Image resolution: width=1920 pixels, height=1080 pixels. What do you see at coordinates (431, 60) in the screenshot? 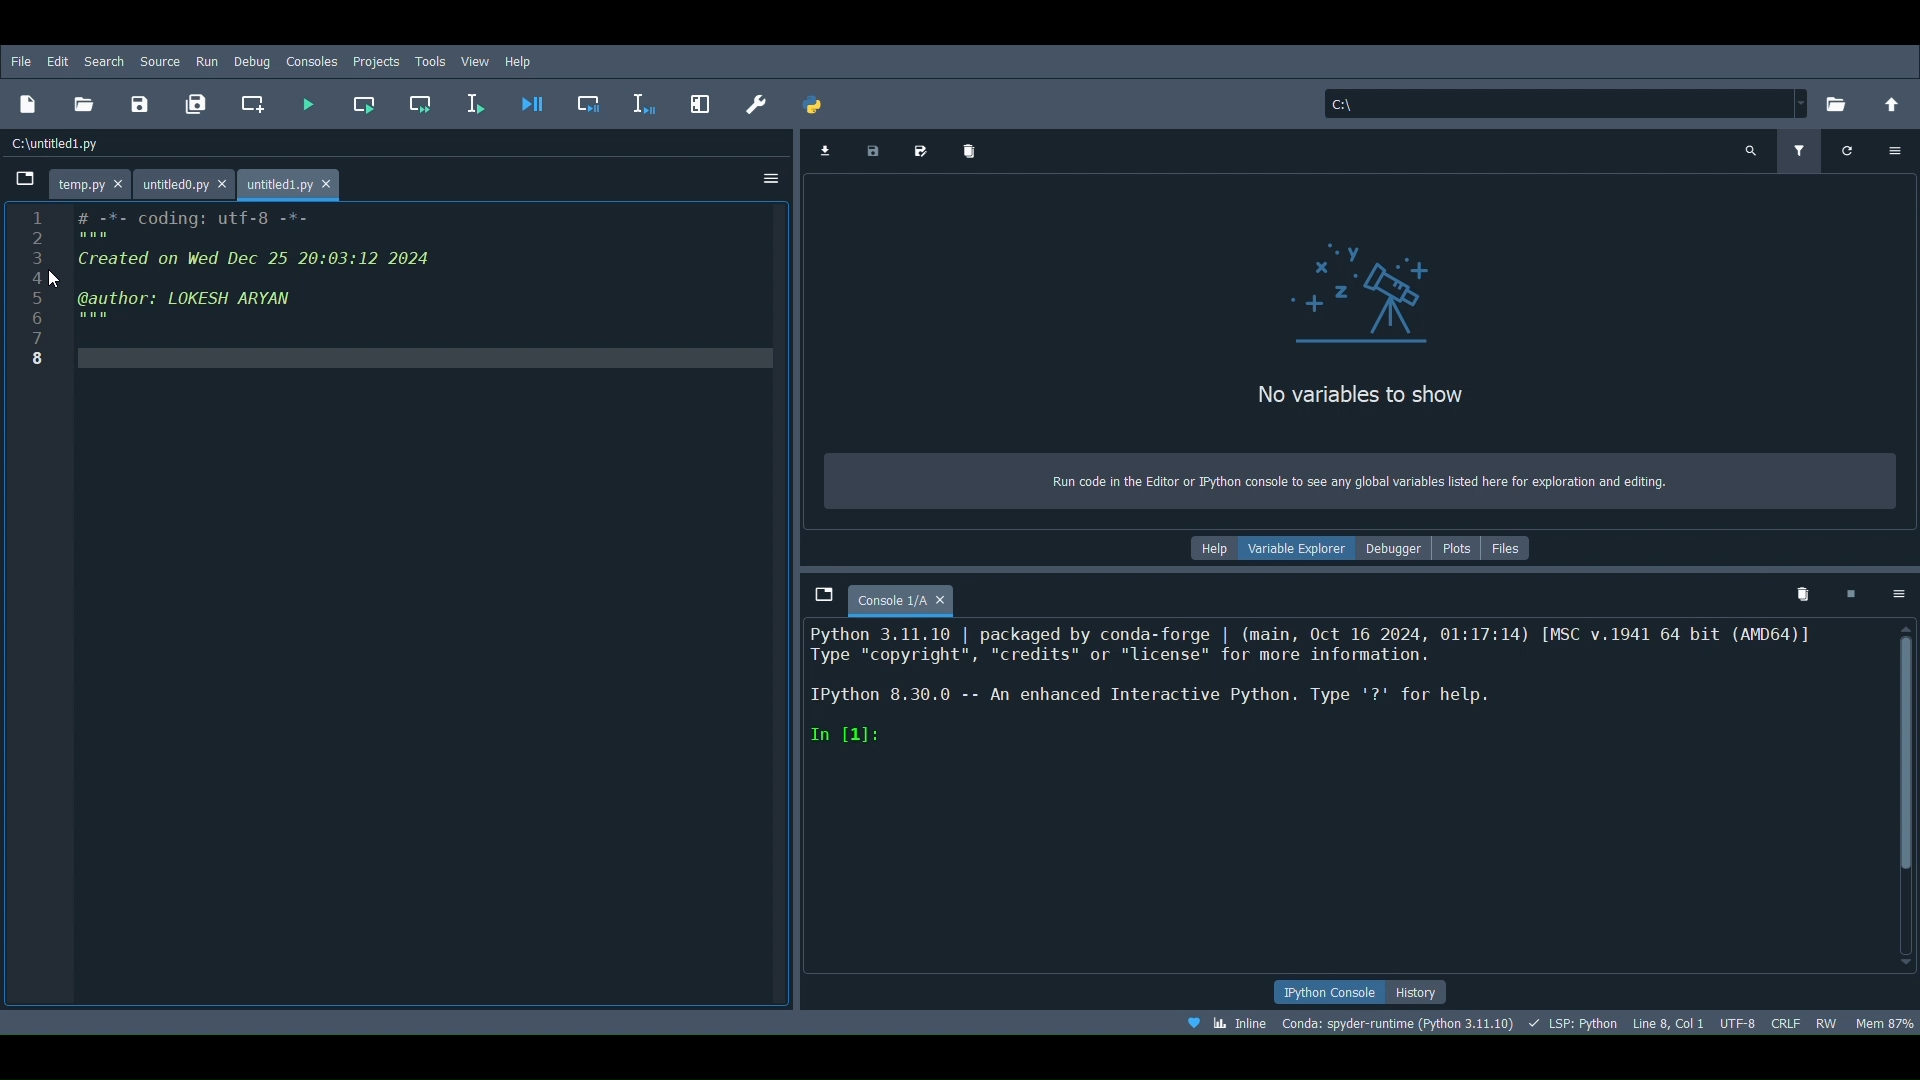
I see `Tools` at bounding box center [431, 60].